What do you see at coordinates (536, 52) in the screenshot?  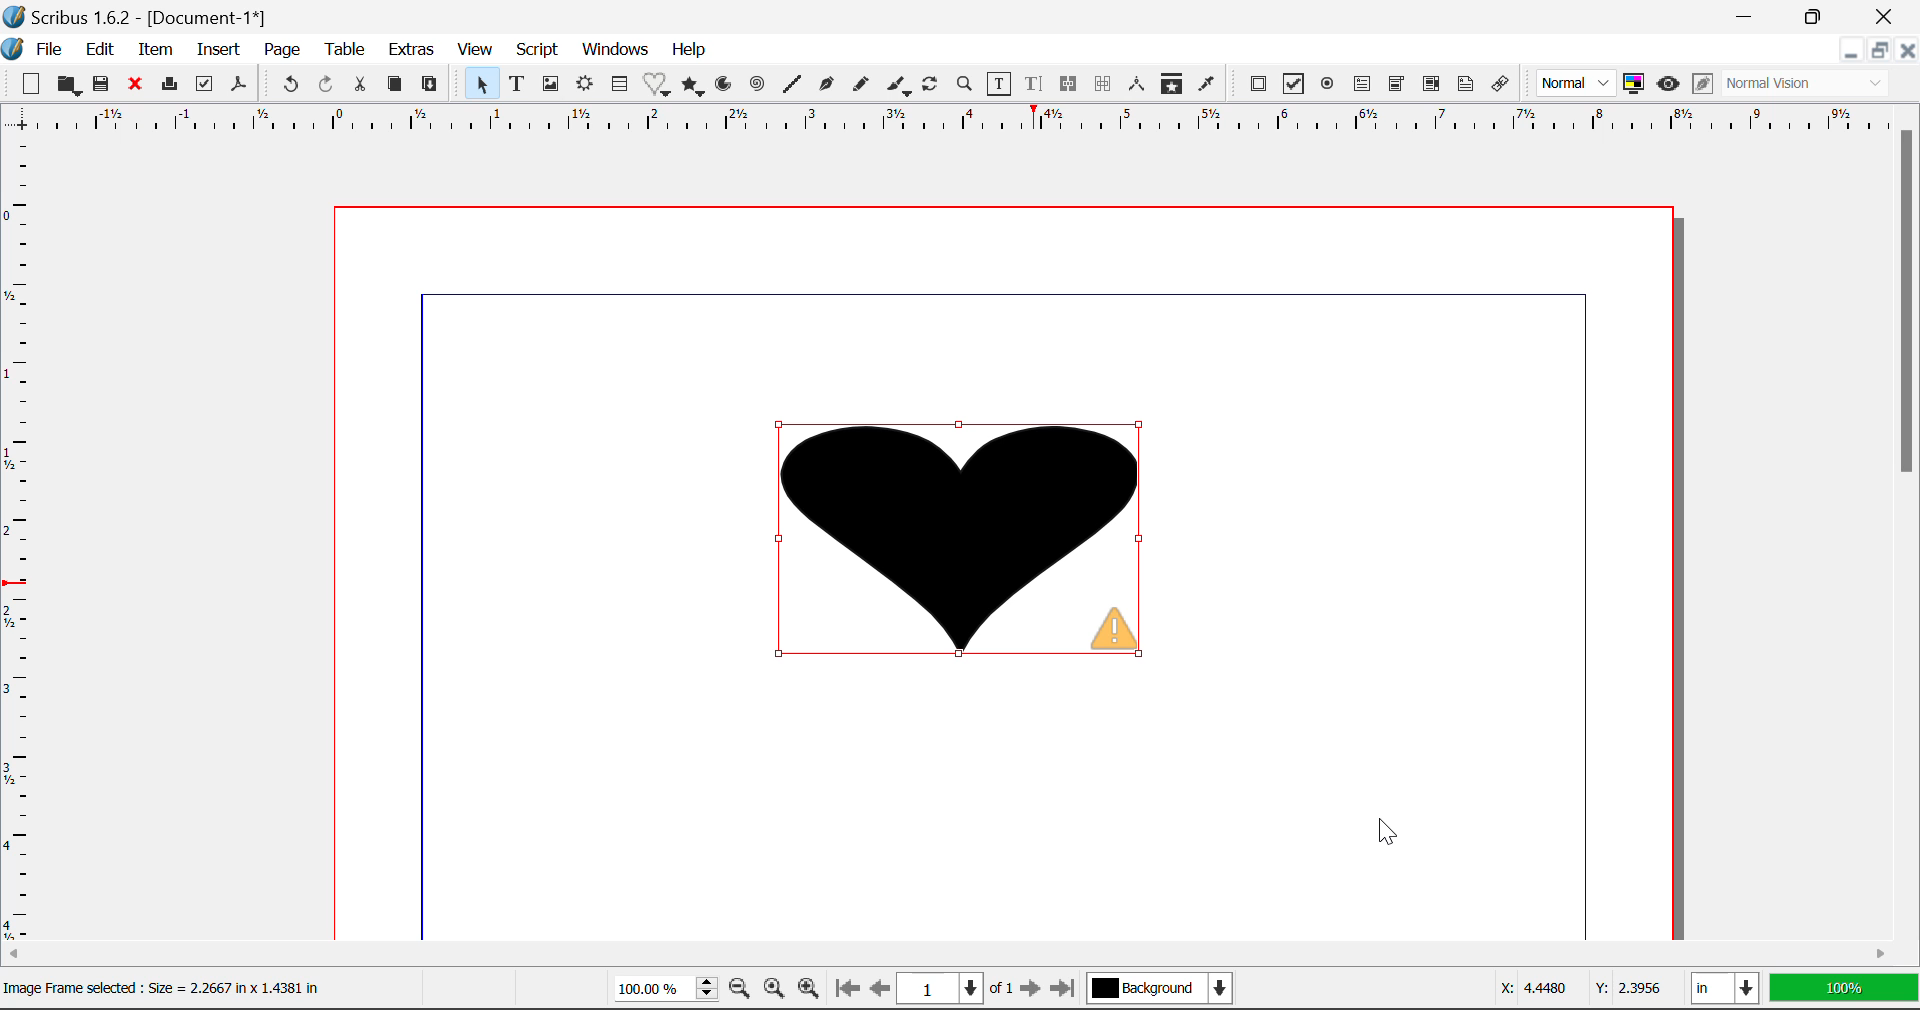 I see `Script` at bounding box center [536, 52].